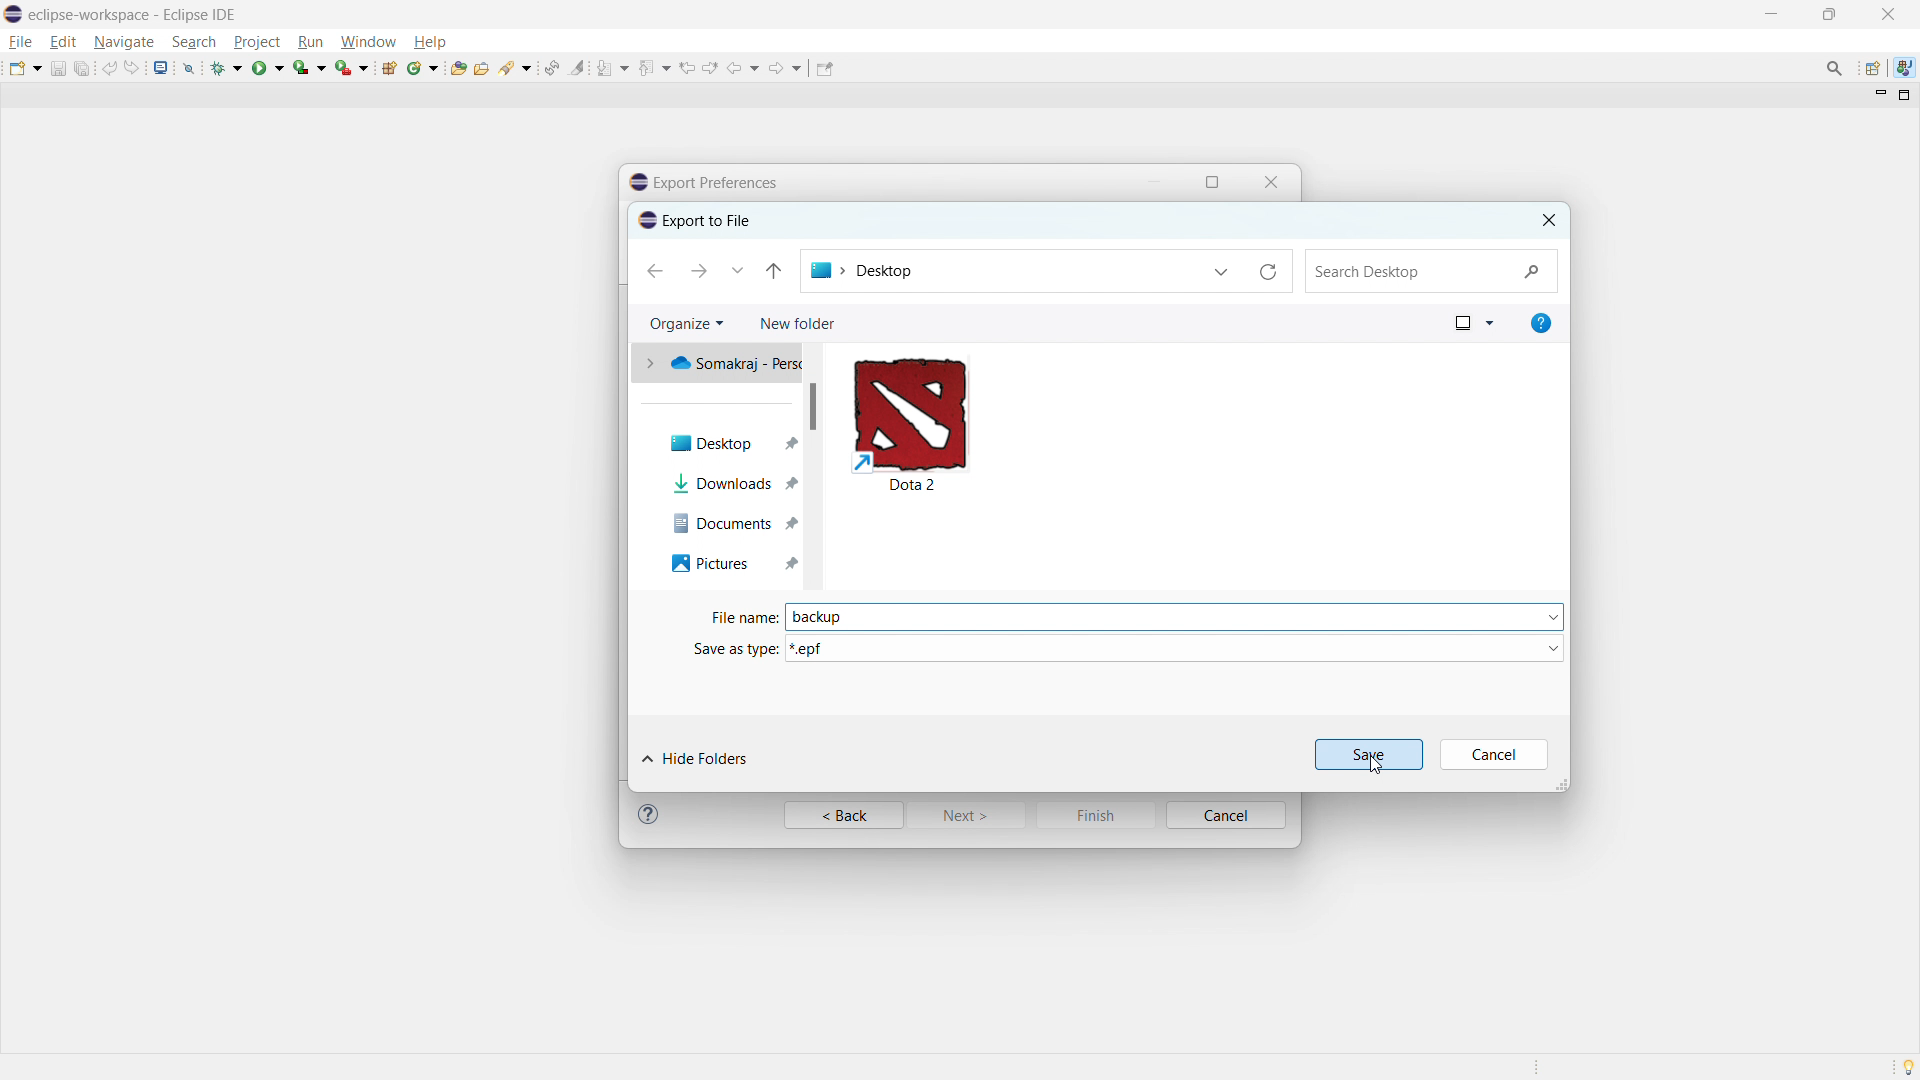  Describe the element at coordinates (13, 14) in the screenshot. I see `logo` at that location.